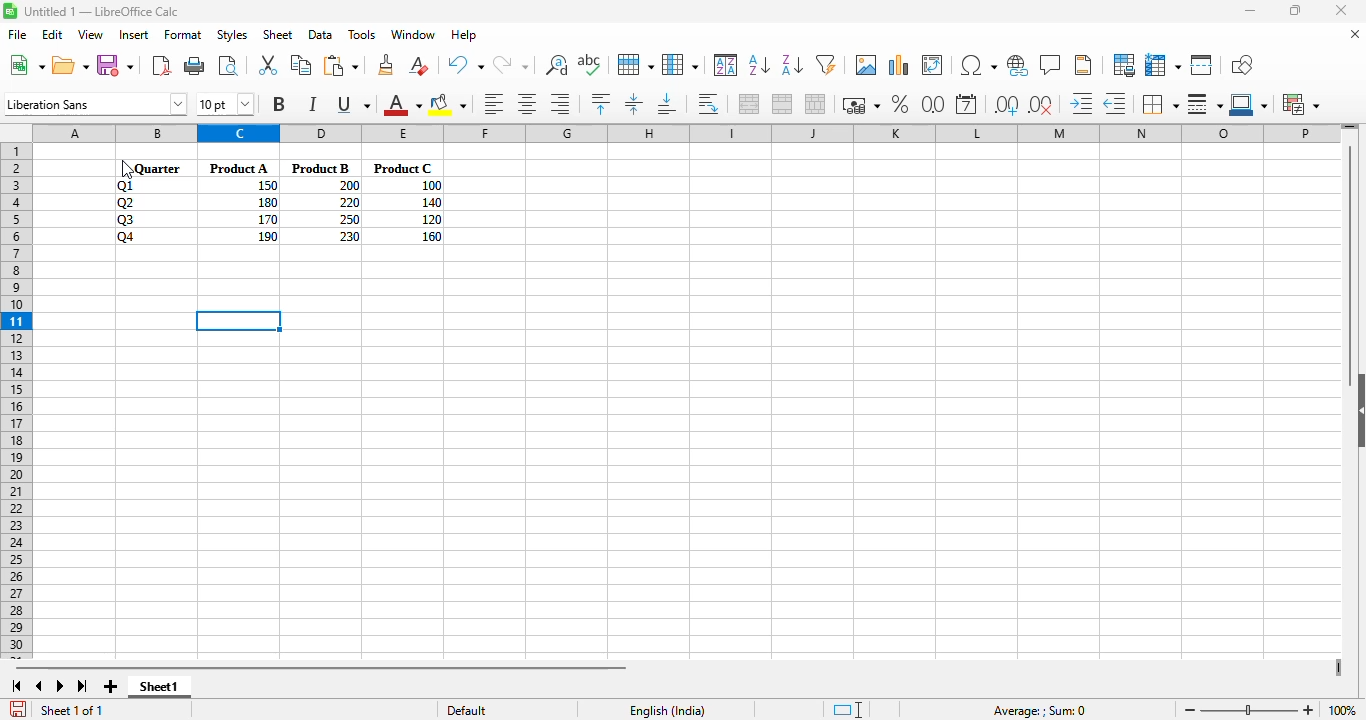 Image resolution: width=1366 pixels, height=720 pixels. I want to click on Zoom slider, so click(1249, 710).